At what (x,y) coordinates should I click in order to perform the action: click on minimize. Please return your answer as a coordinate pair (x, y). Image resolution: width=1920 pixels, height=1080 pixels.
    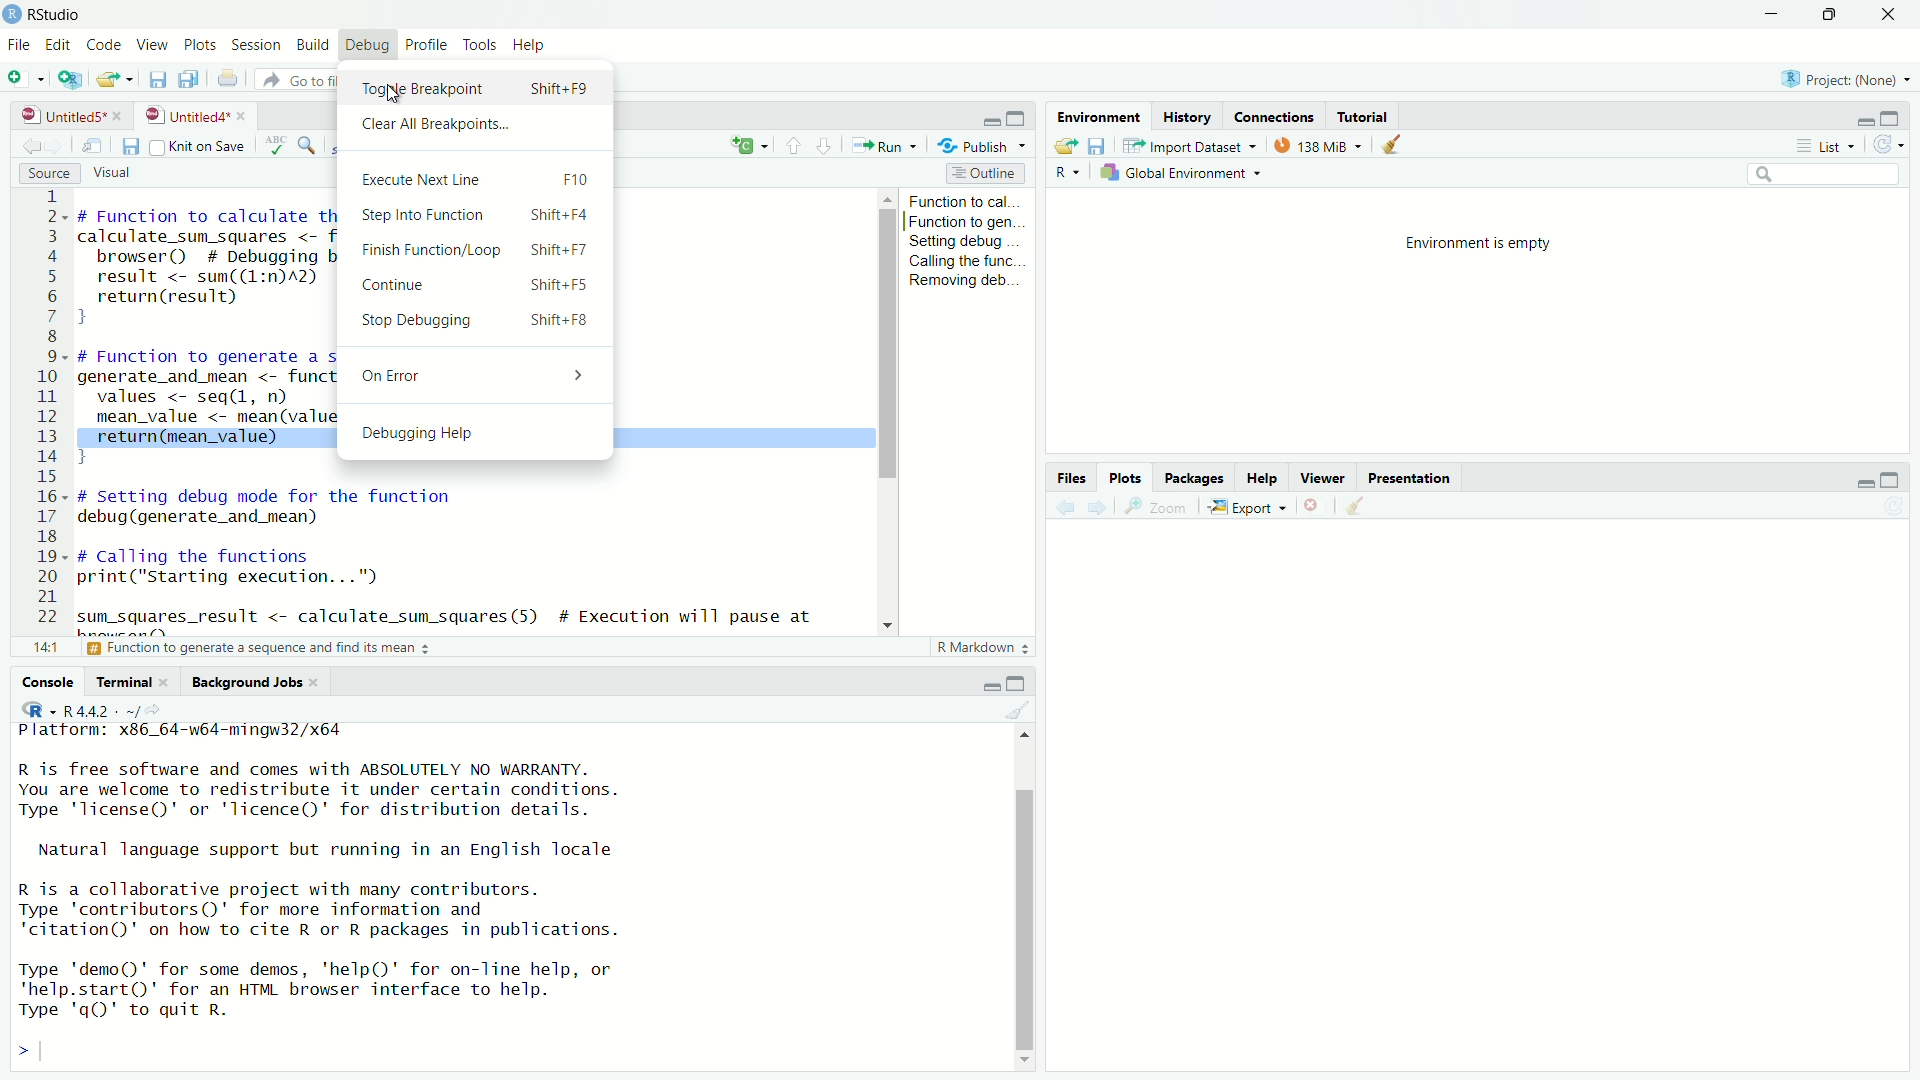
    Looking at the image, I should click on (984, 120).